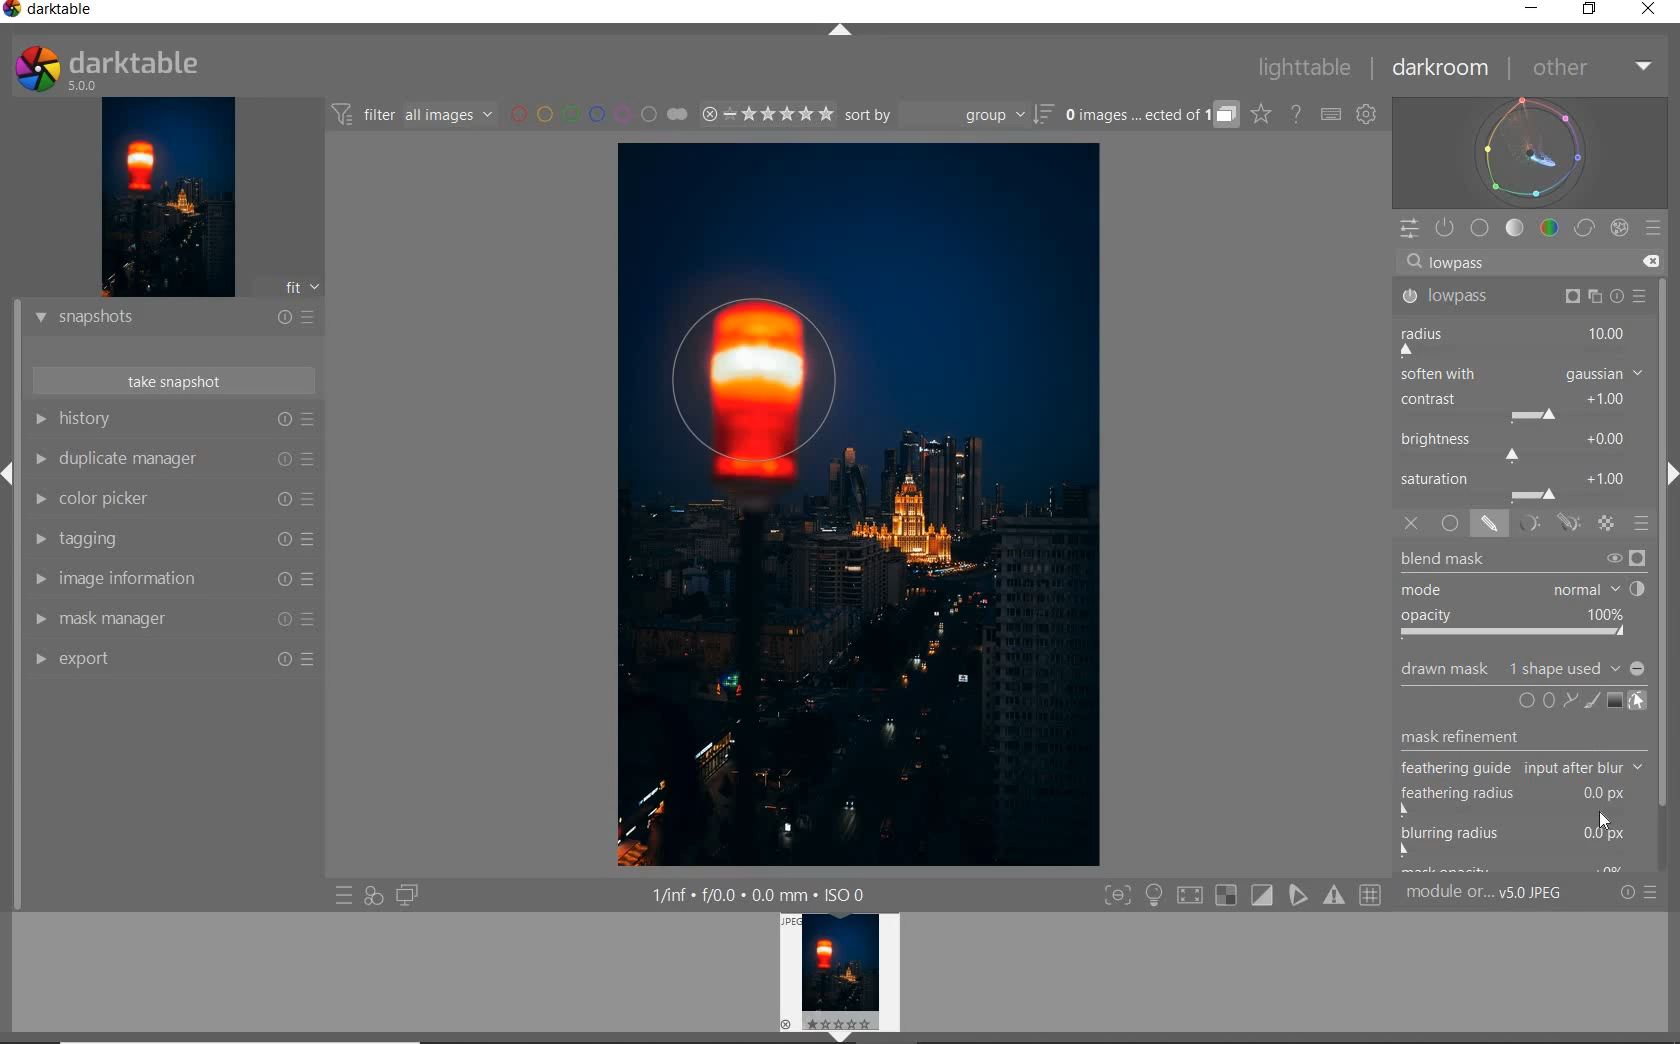 This screenshot has width=1680, height=1044. What do you see at coordinates (1331, 114) in the screenshot?
I see `SET KEYBOARD SHORTCUTS` at bounding box center [1331, 114].